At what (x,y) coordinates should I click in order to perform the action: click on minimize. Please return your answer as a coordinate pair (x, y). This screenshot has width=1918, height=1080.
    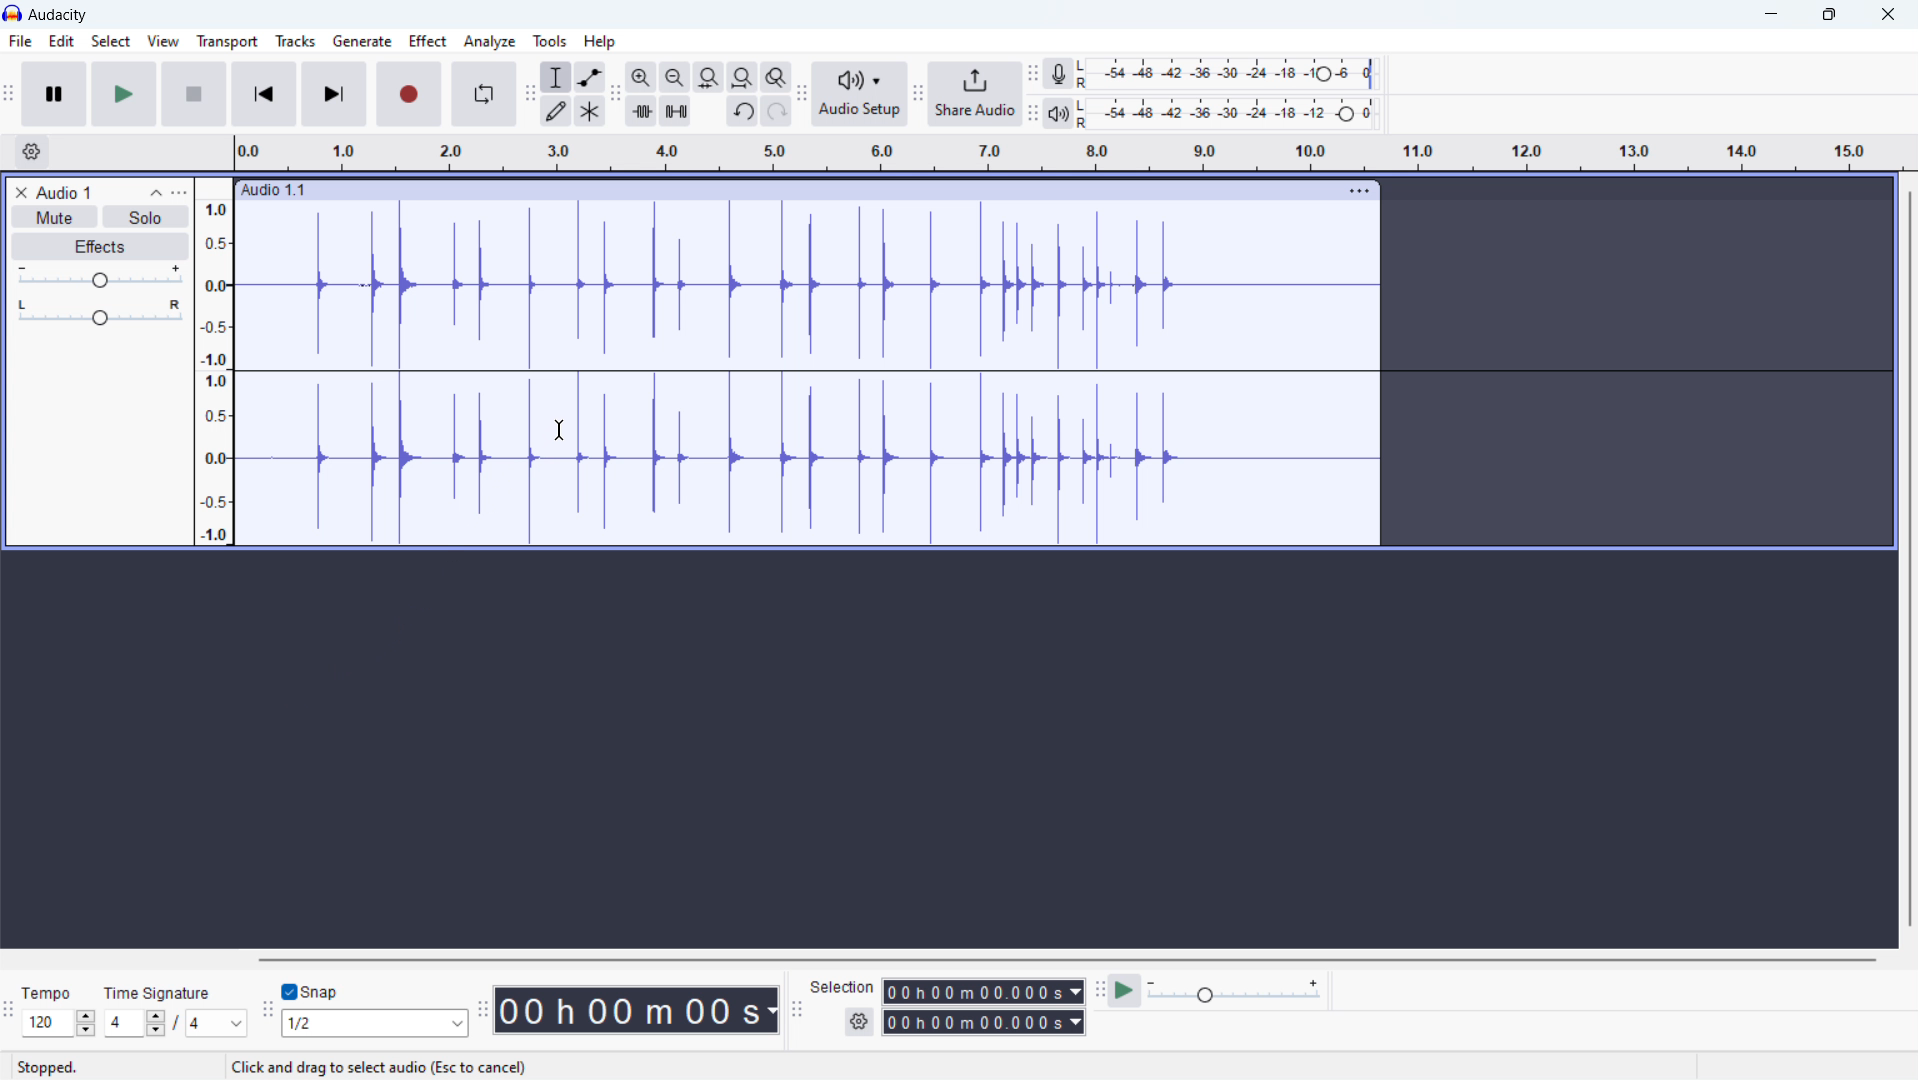
    Looking at the image, I should click on (1771, 15).